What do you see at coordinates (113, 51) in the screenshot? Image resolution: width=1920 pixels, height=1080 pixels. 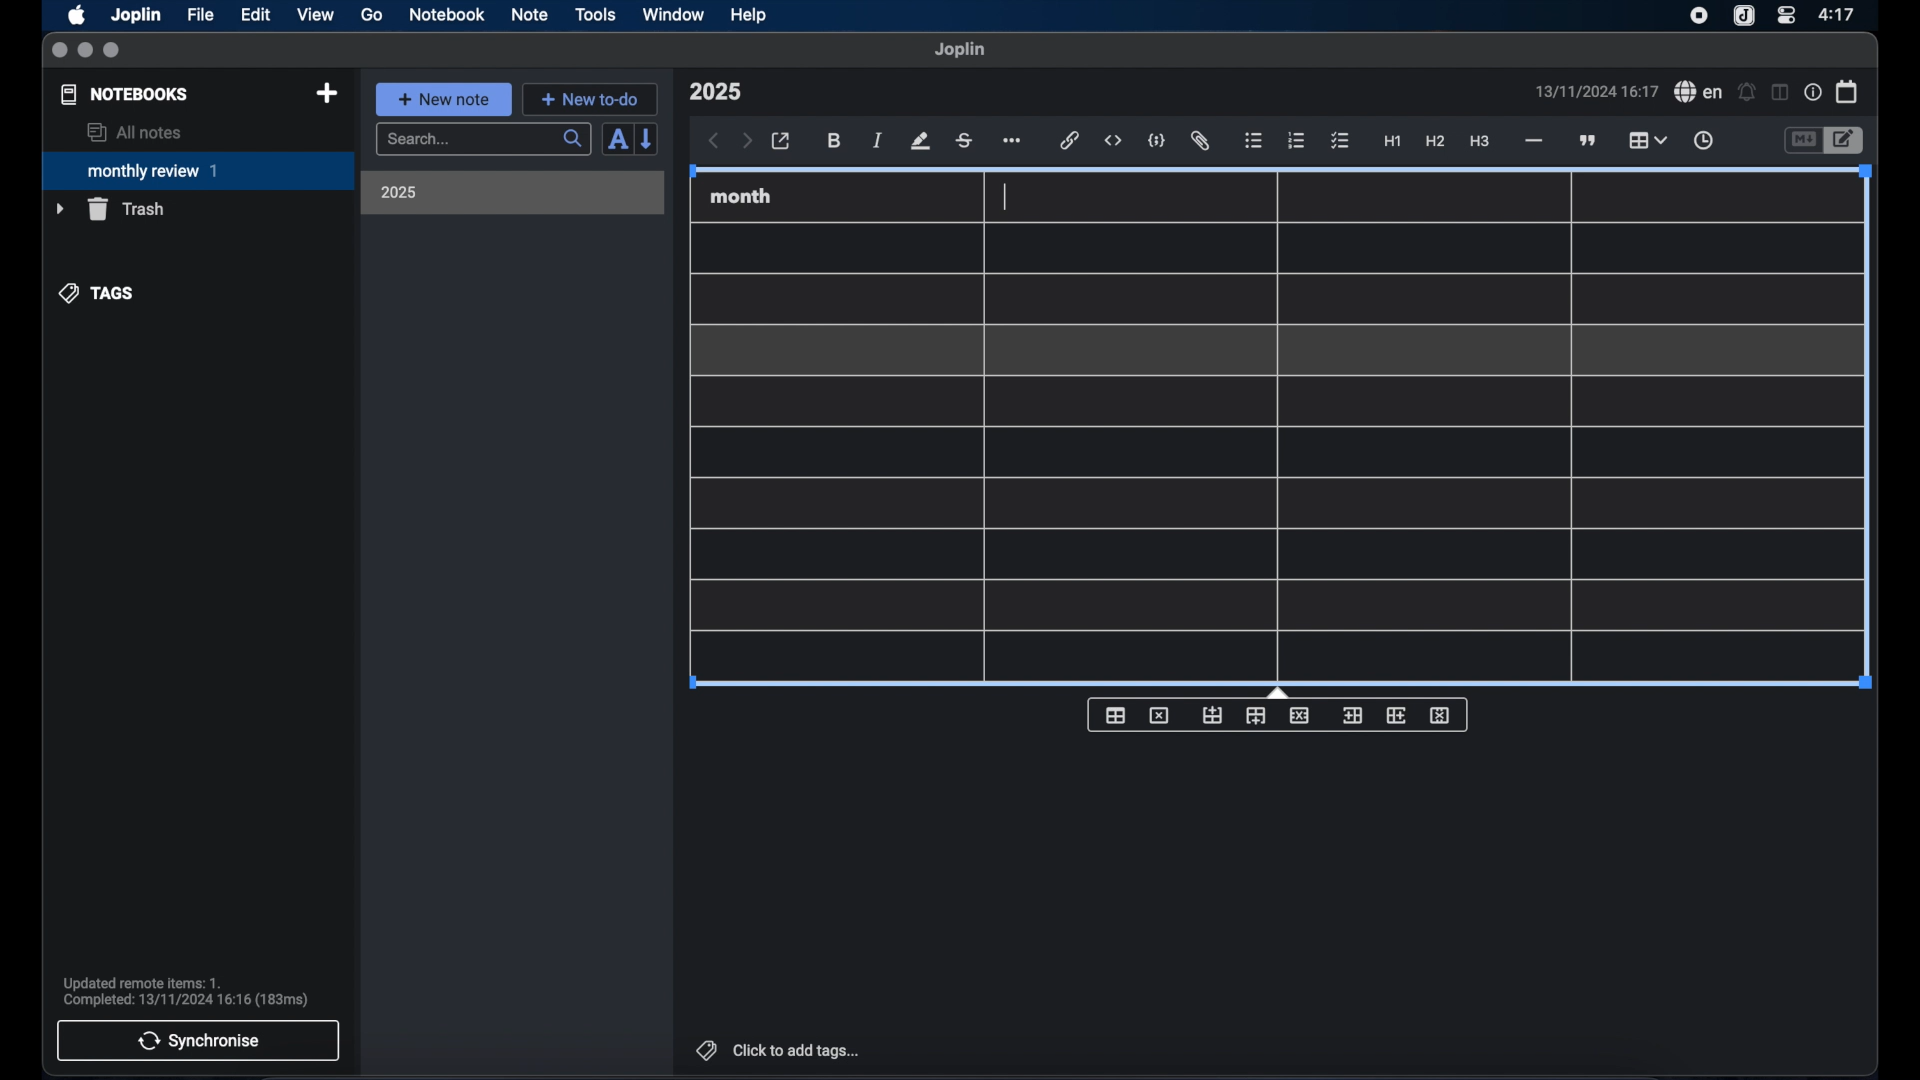 I see `maximize` at bounding box center [113, 51].